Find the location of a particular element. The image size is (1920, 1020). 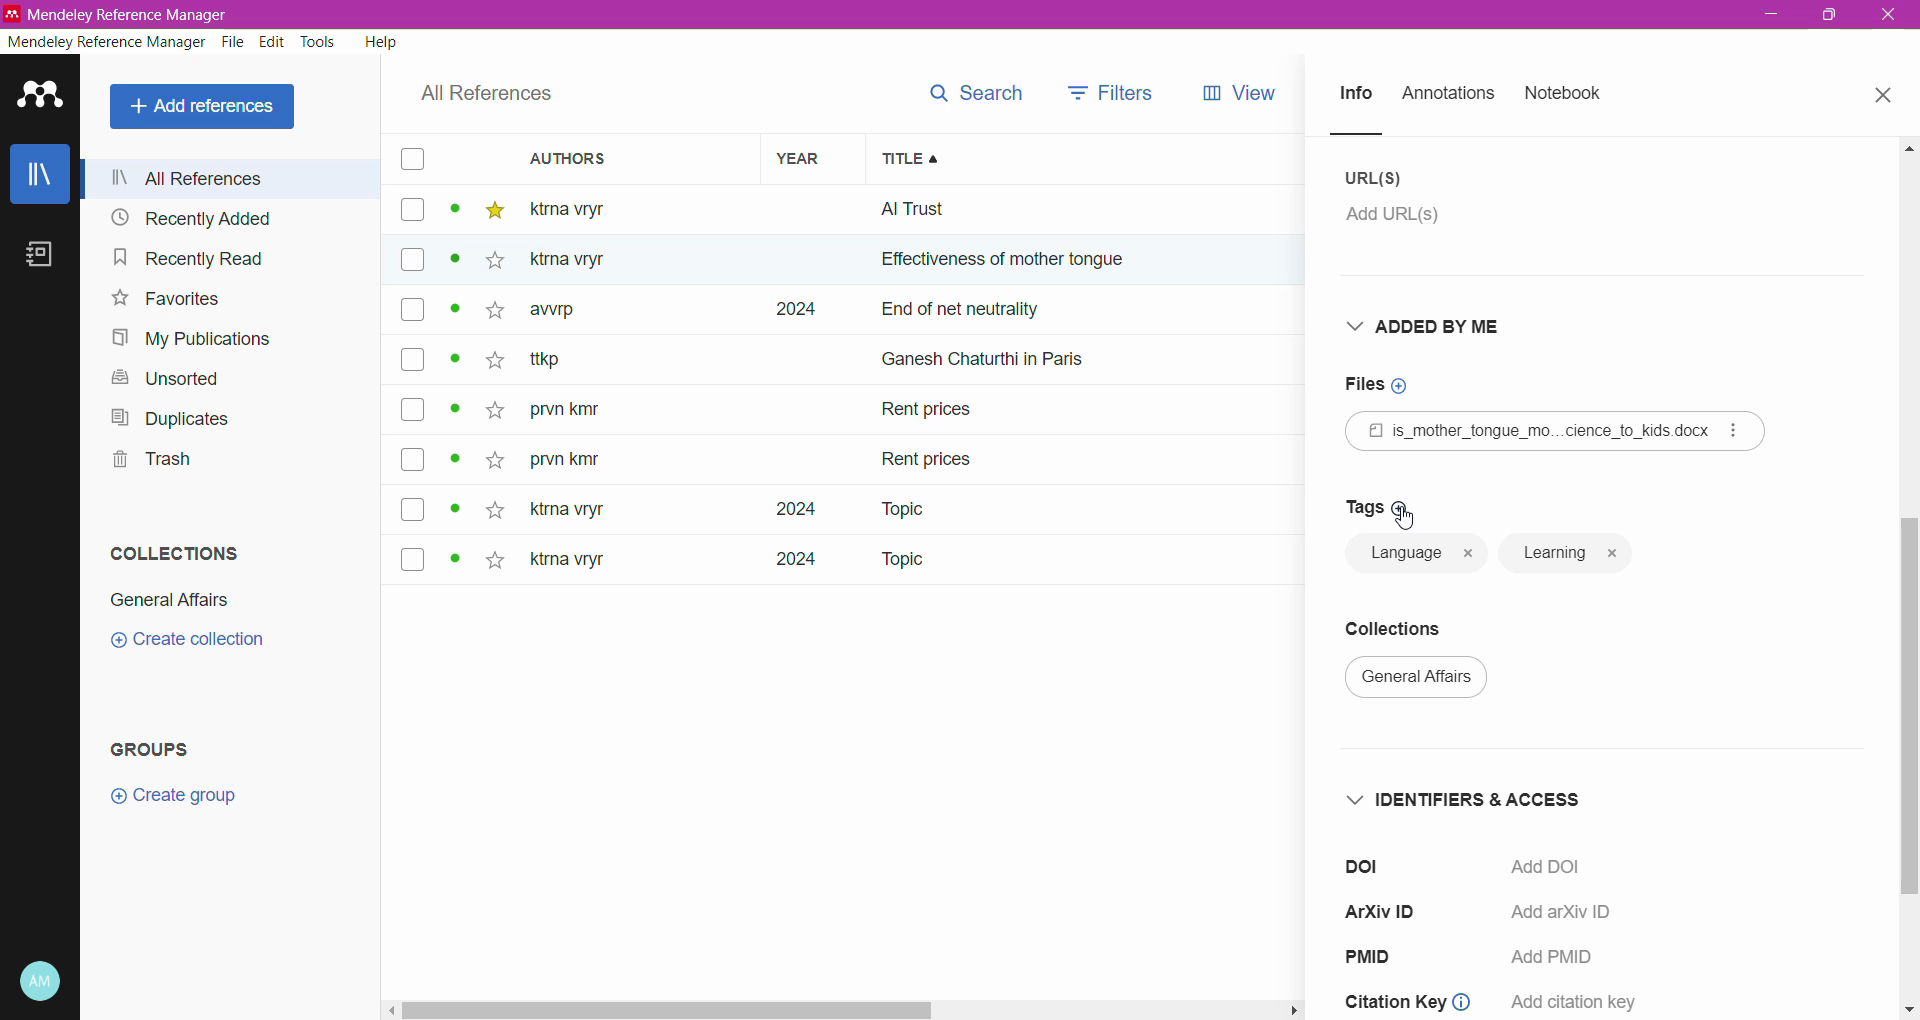

Application Logo is located at coordinates (41, 97).